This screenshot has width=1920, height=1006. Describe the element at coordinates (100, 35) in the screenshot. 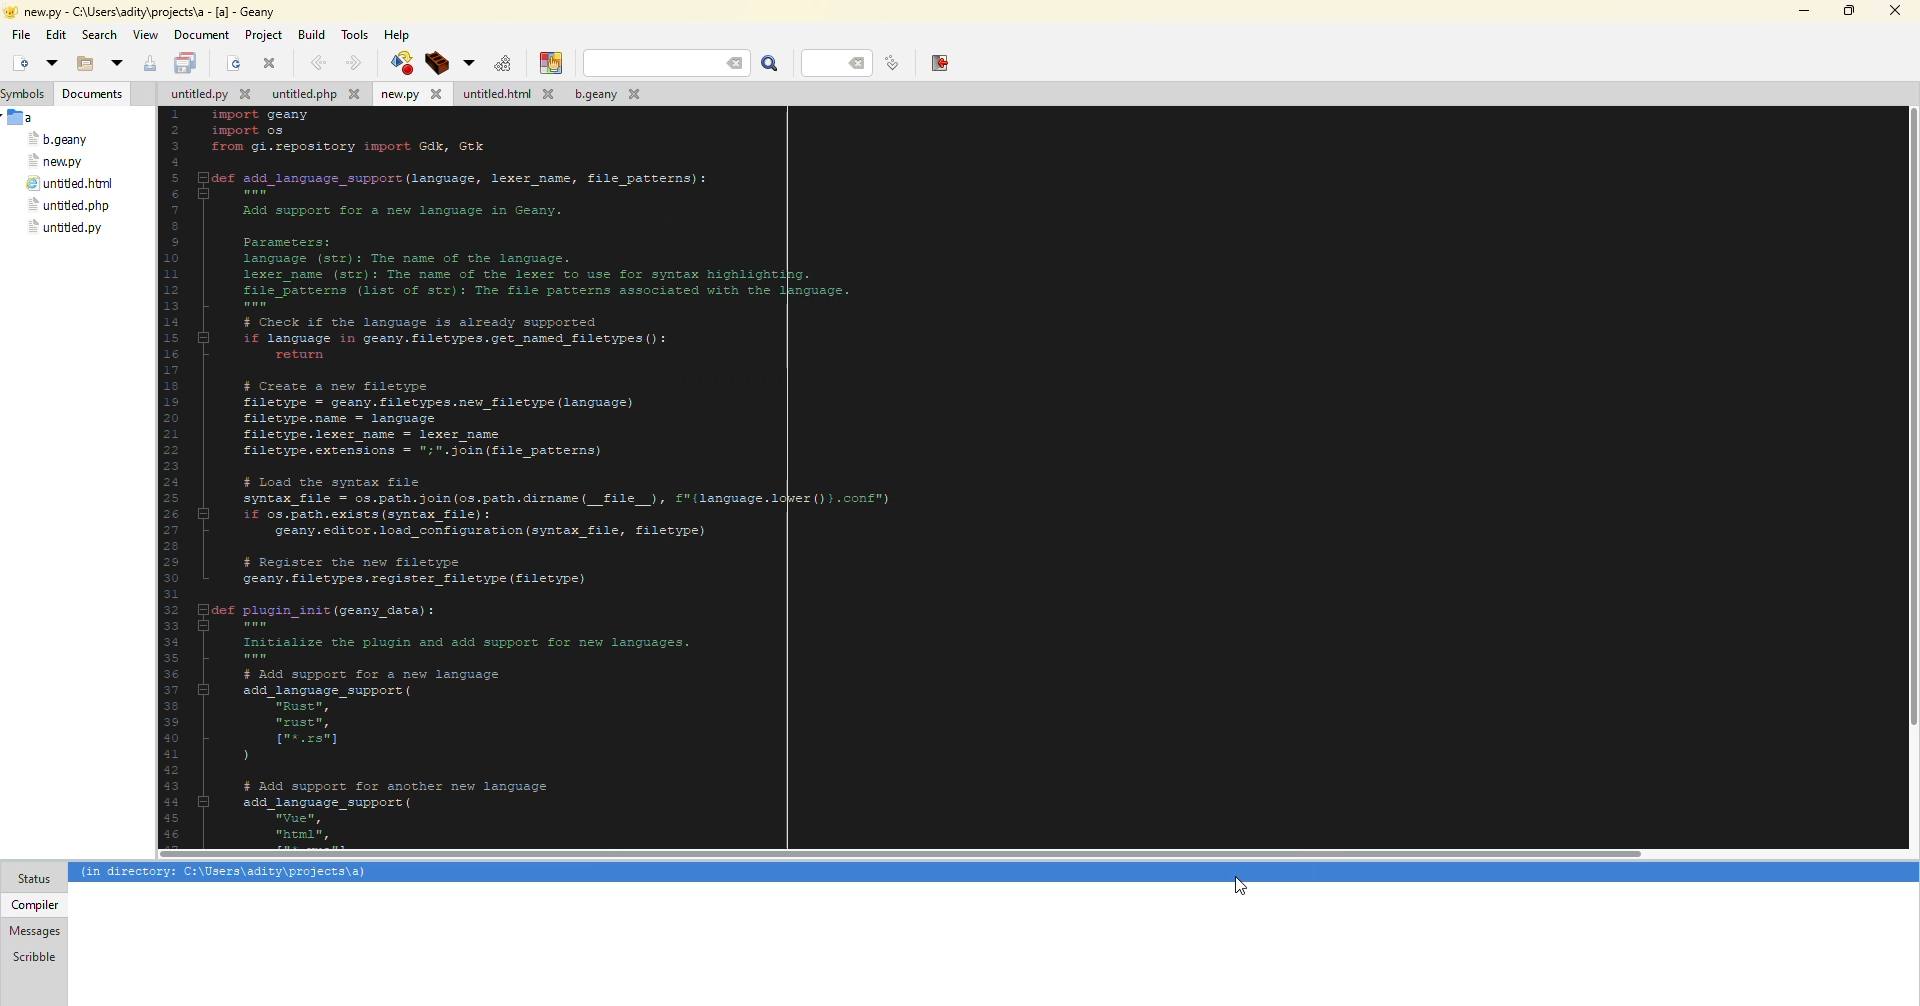

I see `search` at that location.